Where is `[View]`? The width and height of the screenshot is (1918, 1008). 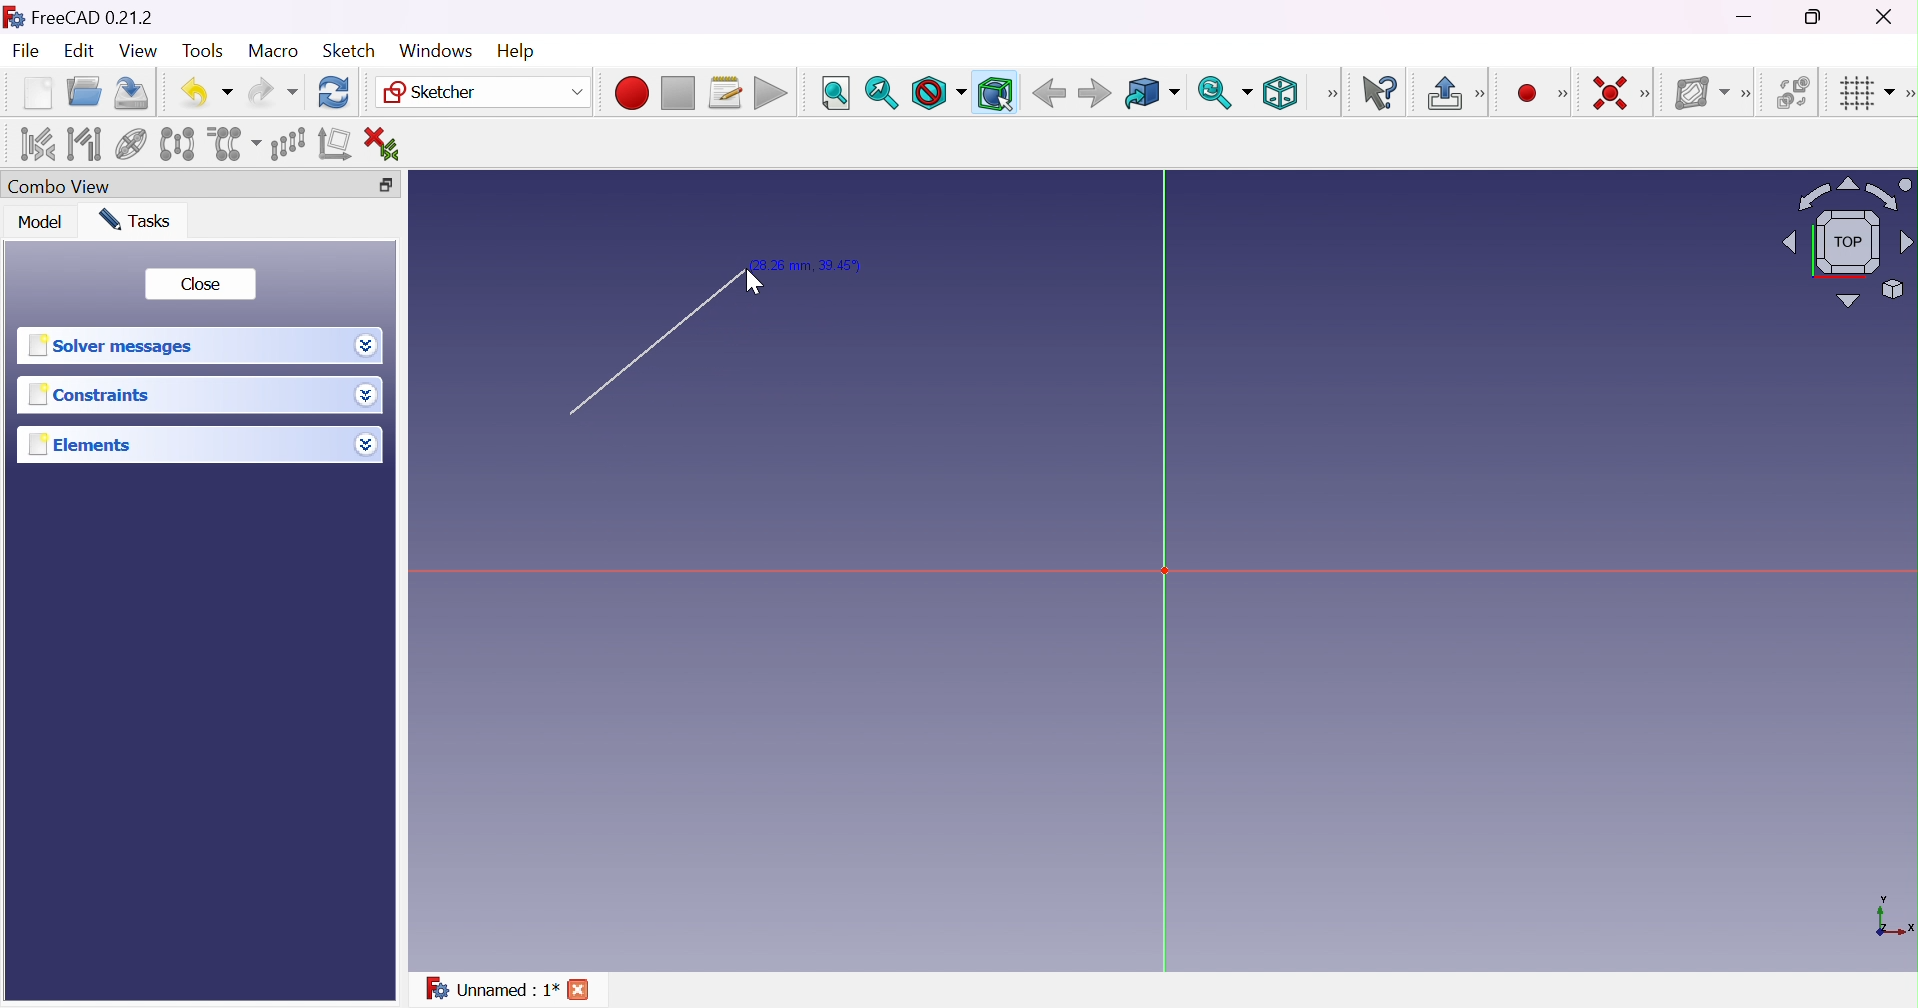 [View] is located at coordinates (1332, 93).